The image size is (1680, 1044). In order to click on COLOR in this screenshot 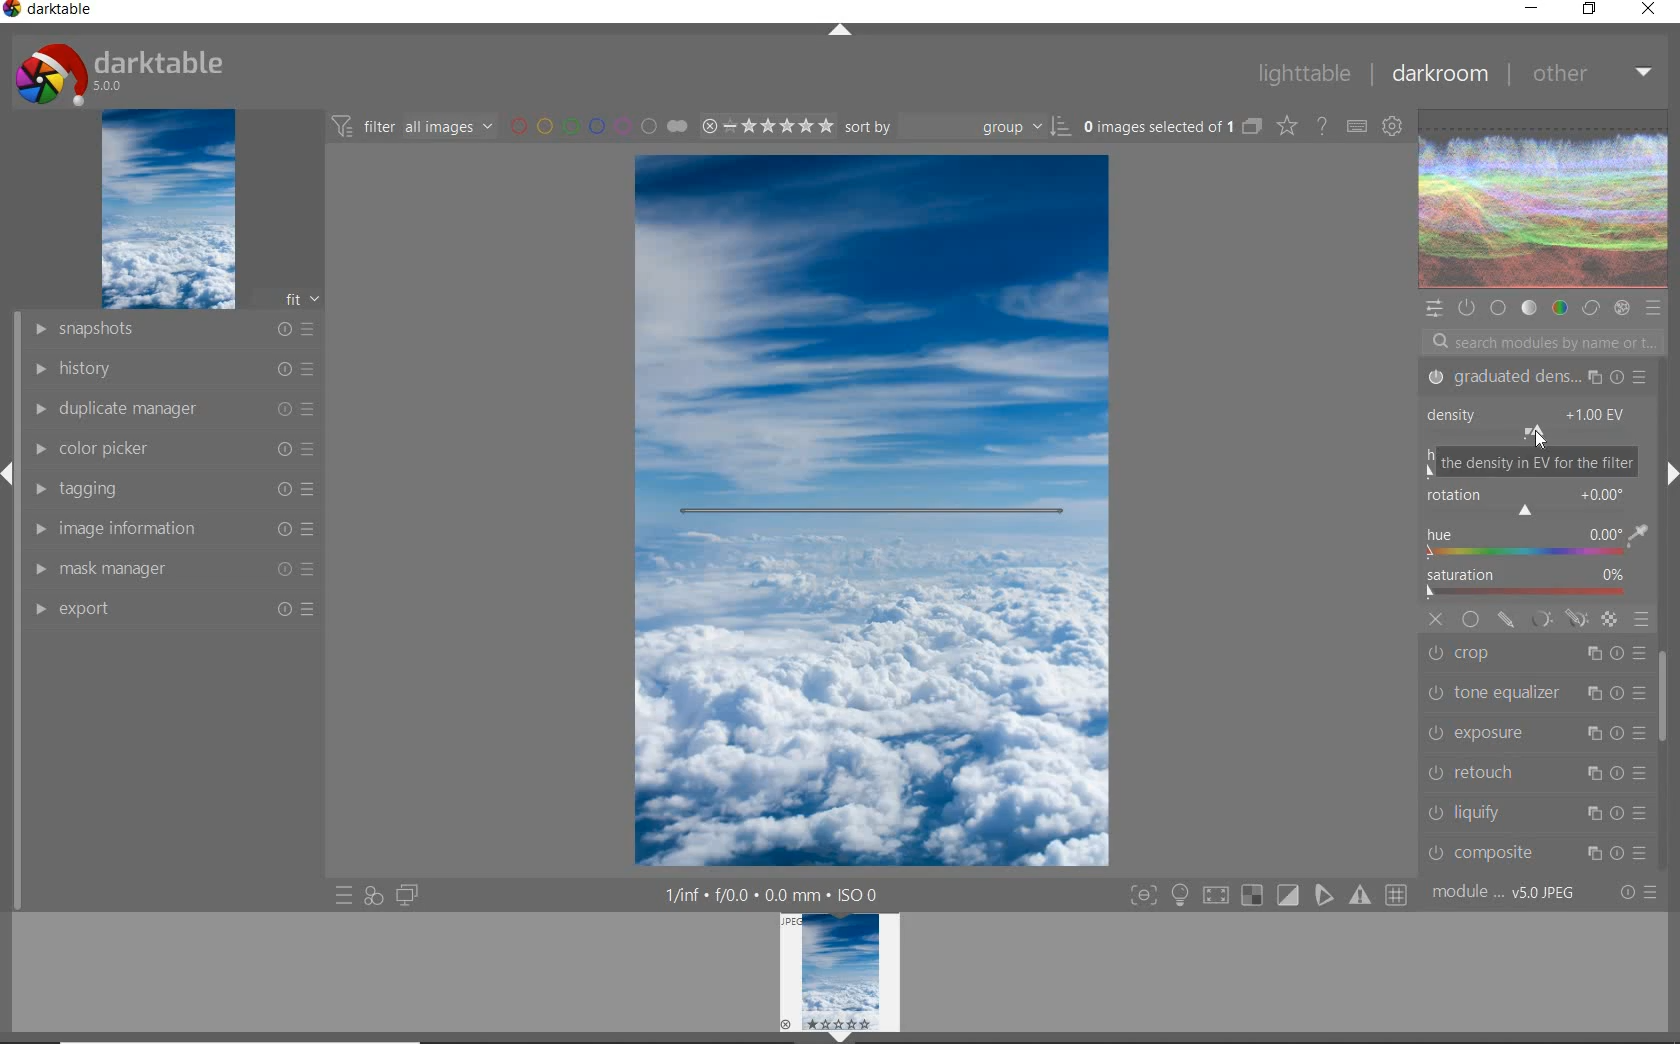, I will do `click(1559, 309)`.